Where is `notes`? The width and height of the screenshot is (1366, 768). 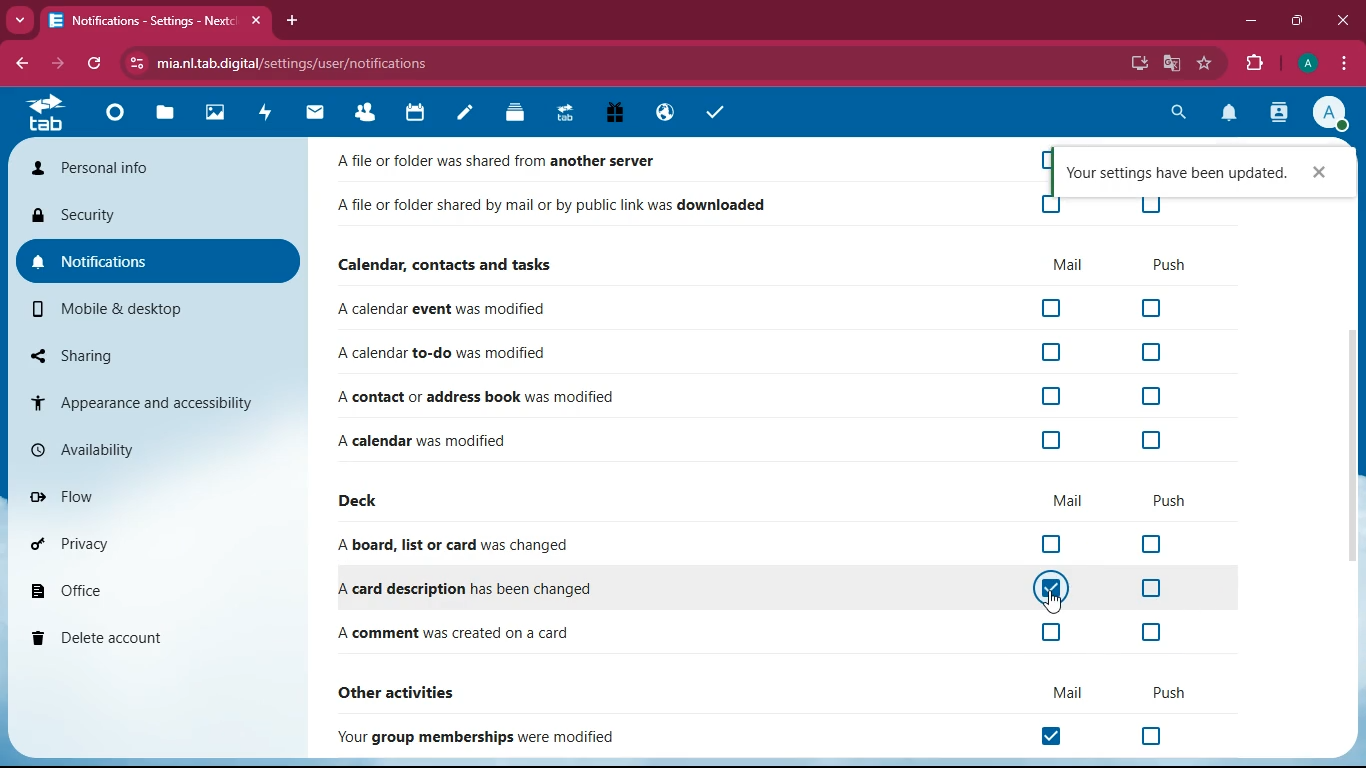
notes is located at coordinates (464, 116).